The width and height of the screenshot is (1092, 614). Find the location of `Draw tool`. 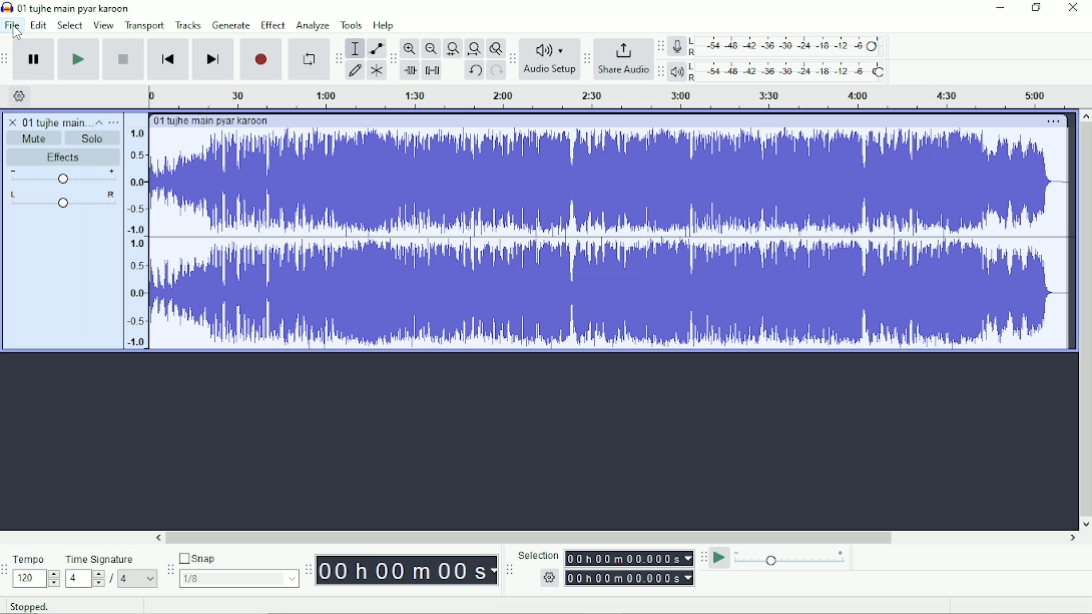

Draw tool is located at coordinates (357, 71).